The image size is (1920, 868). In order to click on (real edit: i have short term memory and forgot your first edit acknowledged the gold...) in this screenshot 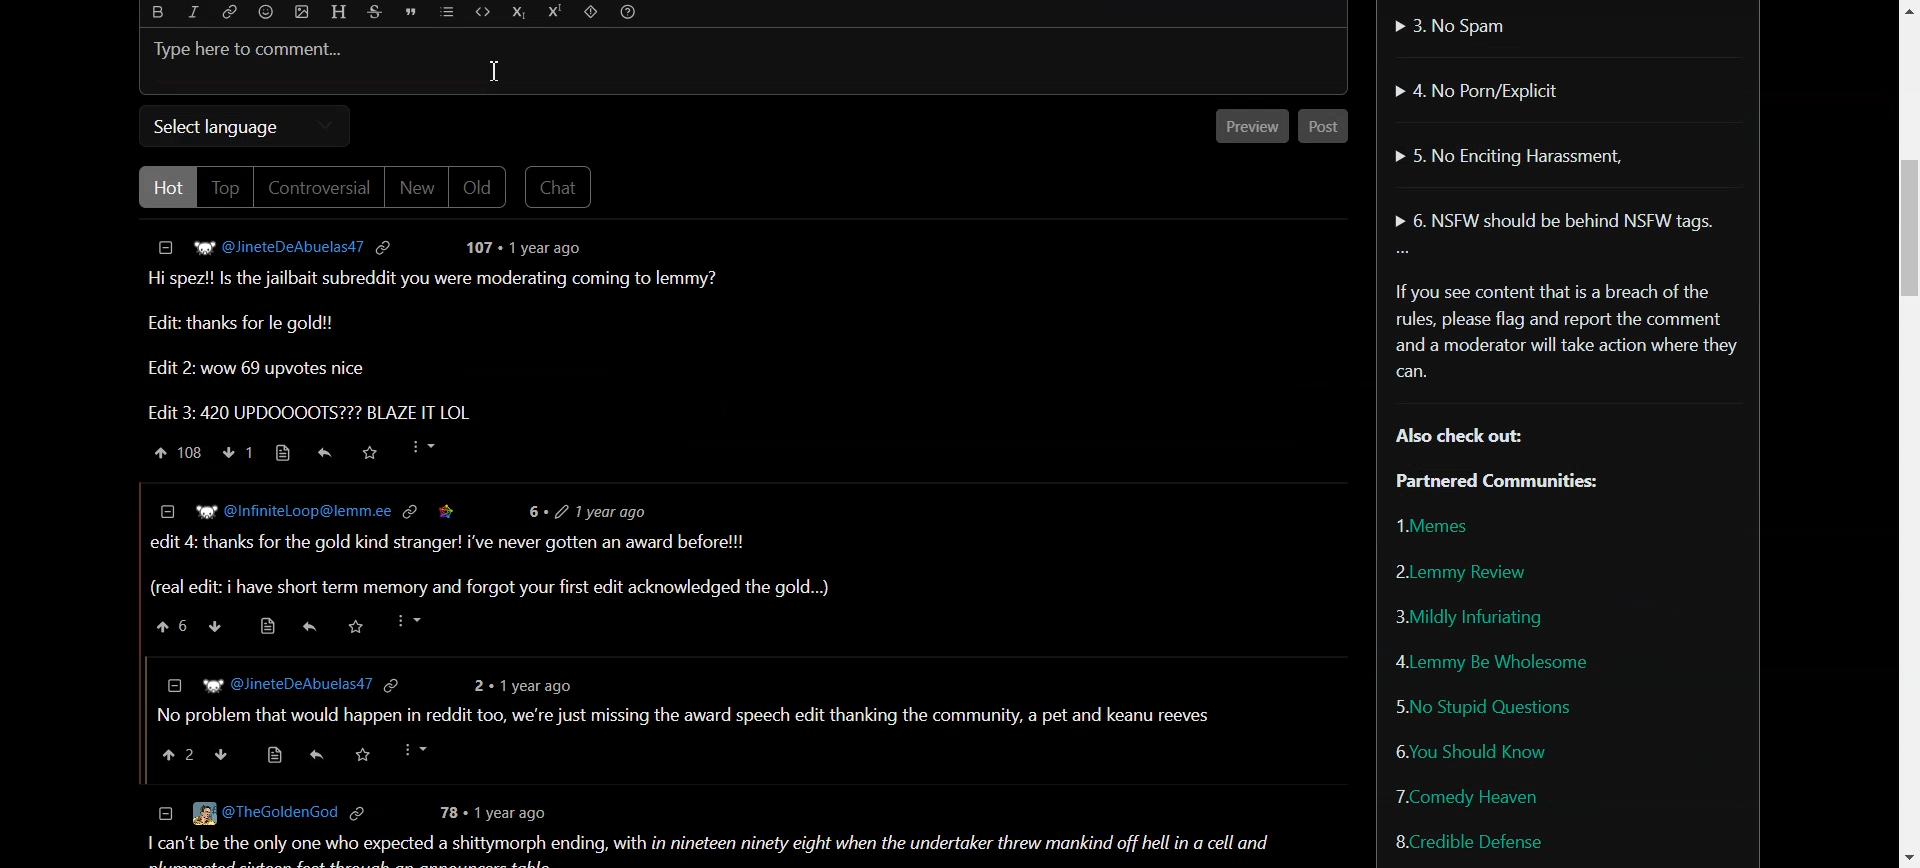, I will do `click(494, 589)`.